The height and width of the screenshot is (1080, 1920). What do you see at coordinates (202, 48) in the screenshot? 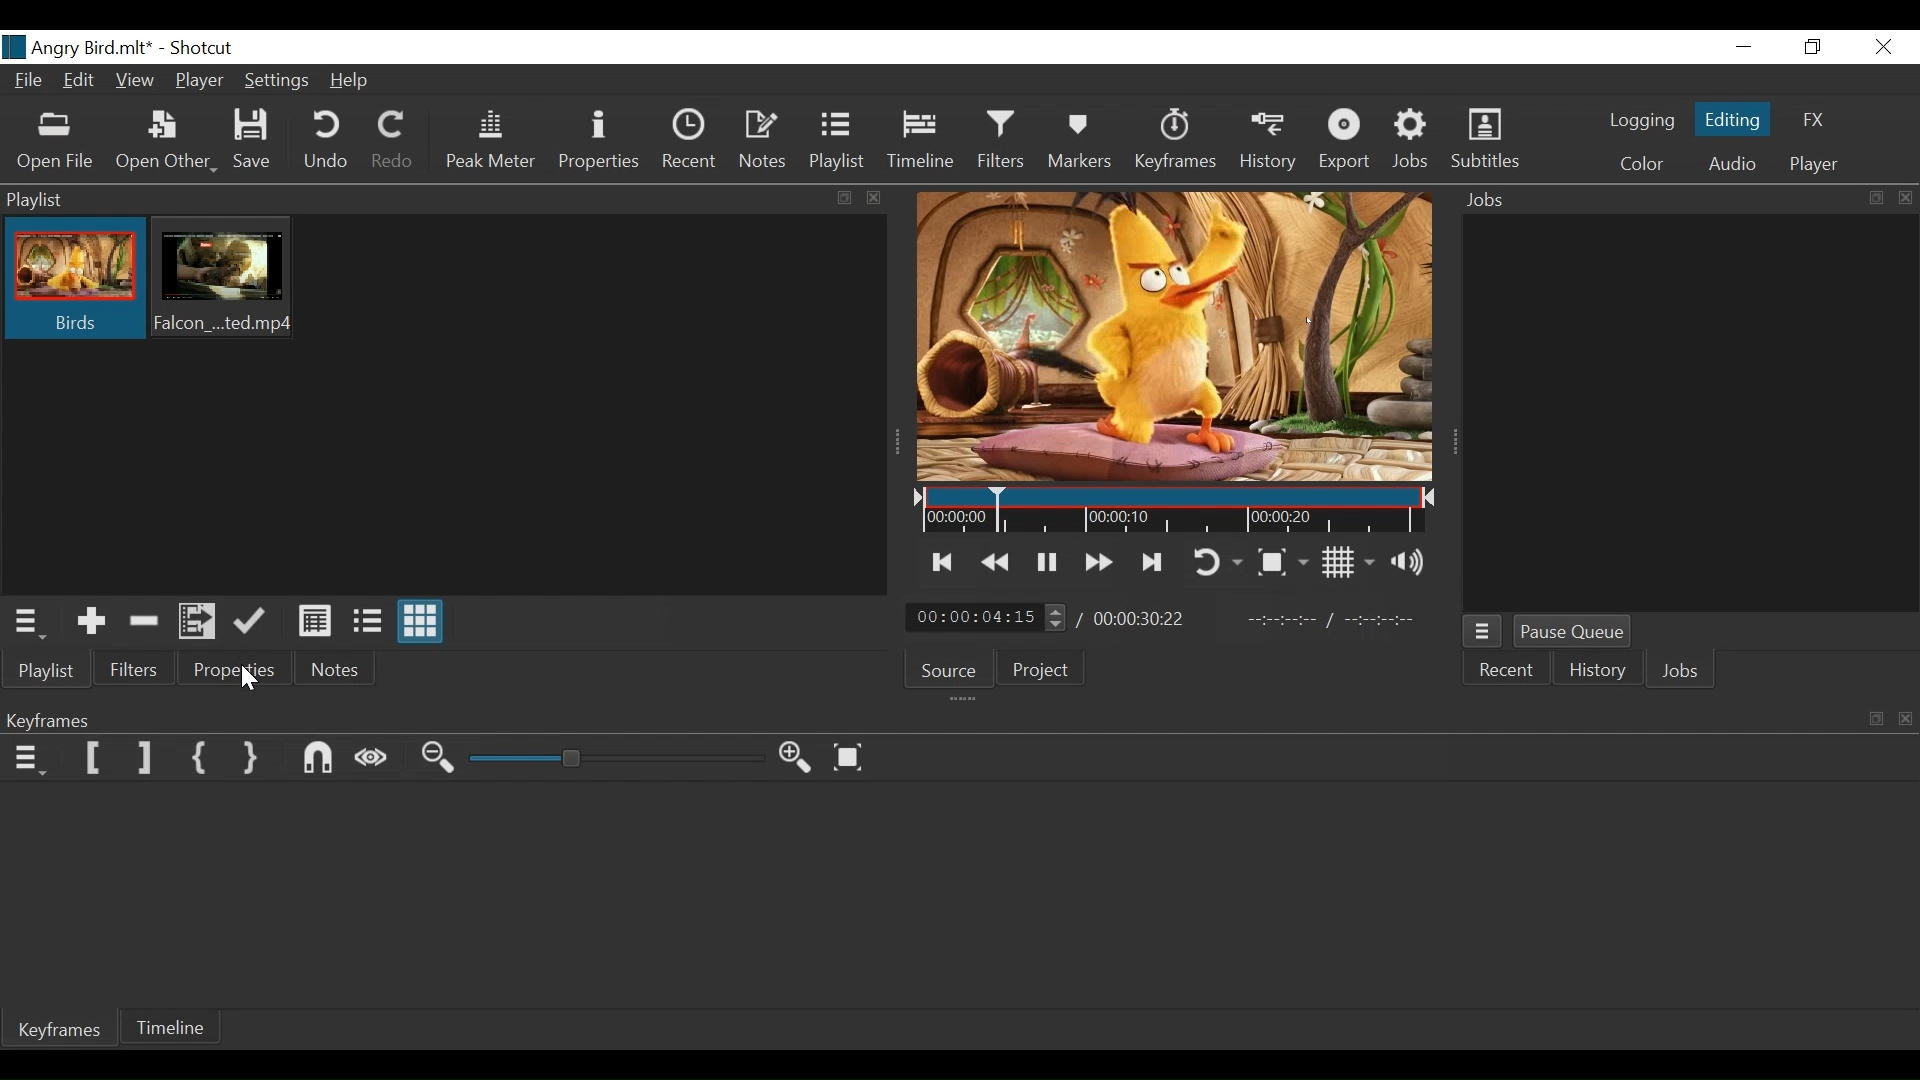
I see `Shotcut` at bounding box center [202, 48].